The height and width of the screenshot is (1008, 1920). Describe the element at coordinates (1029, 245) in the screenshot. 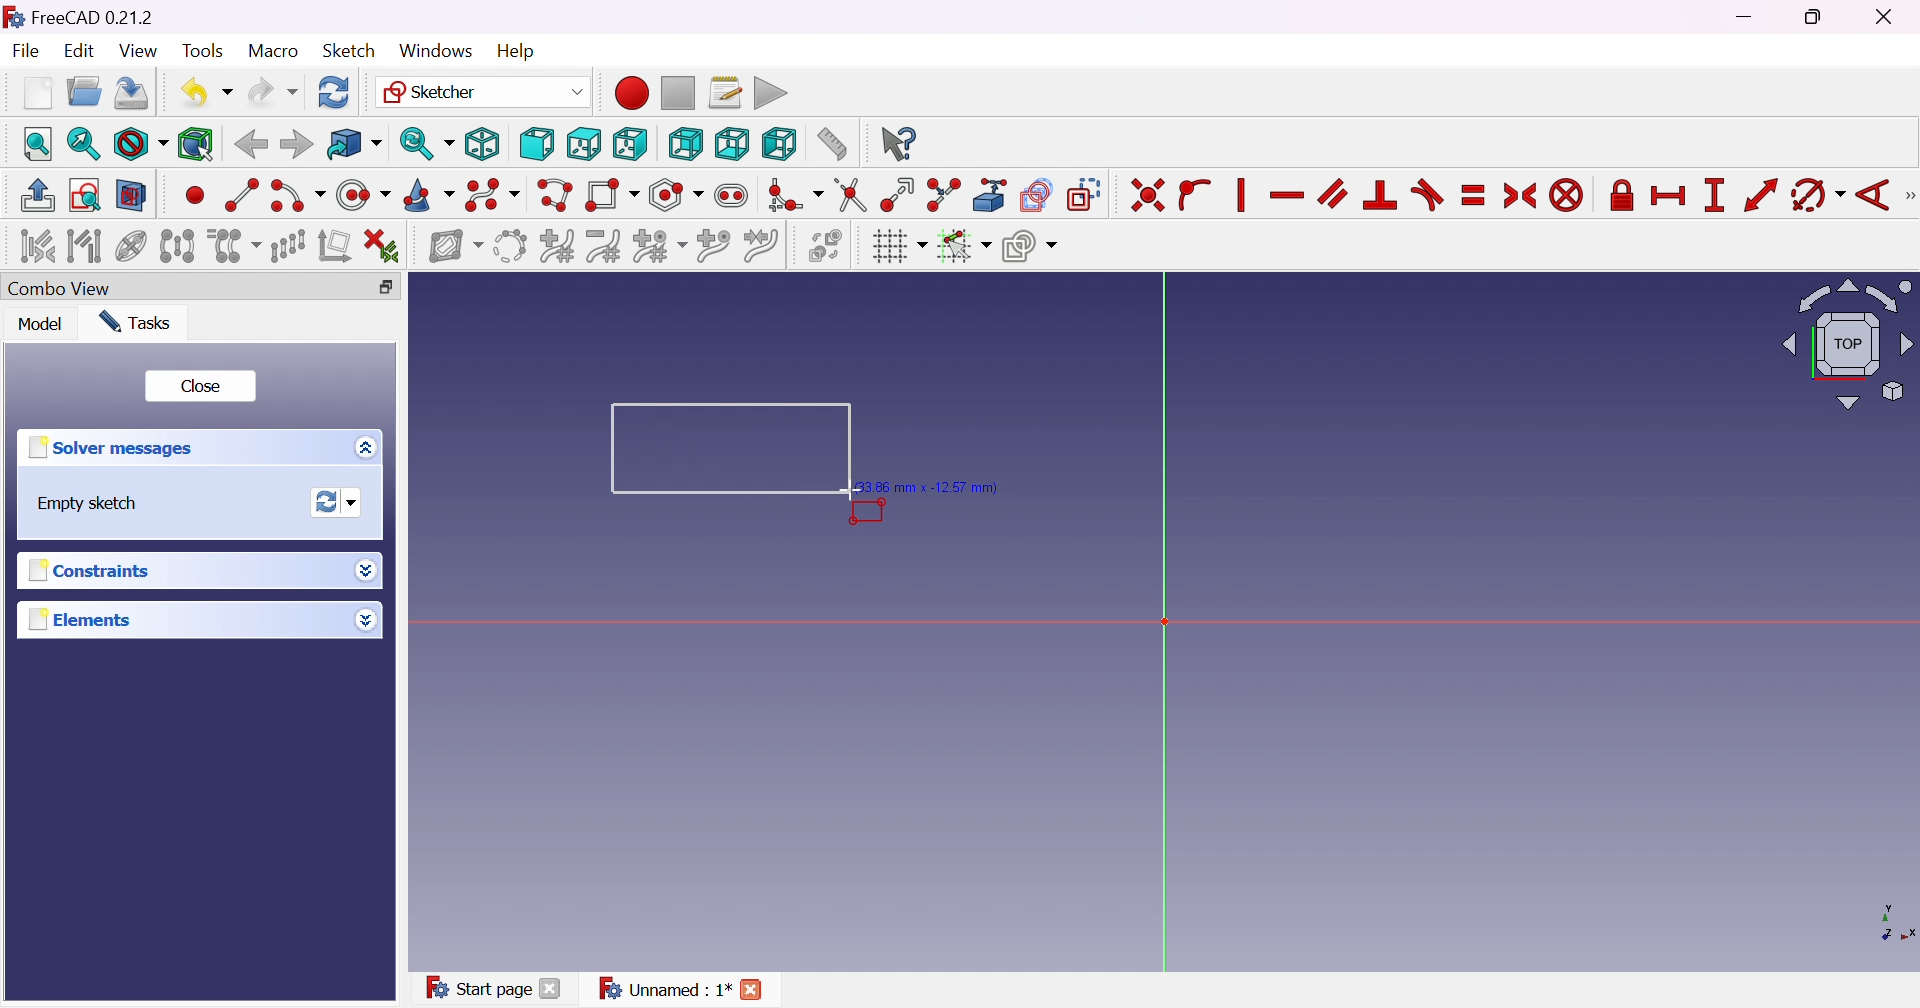

I see `Configure rendering order` at that location.